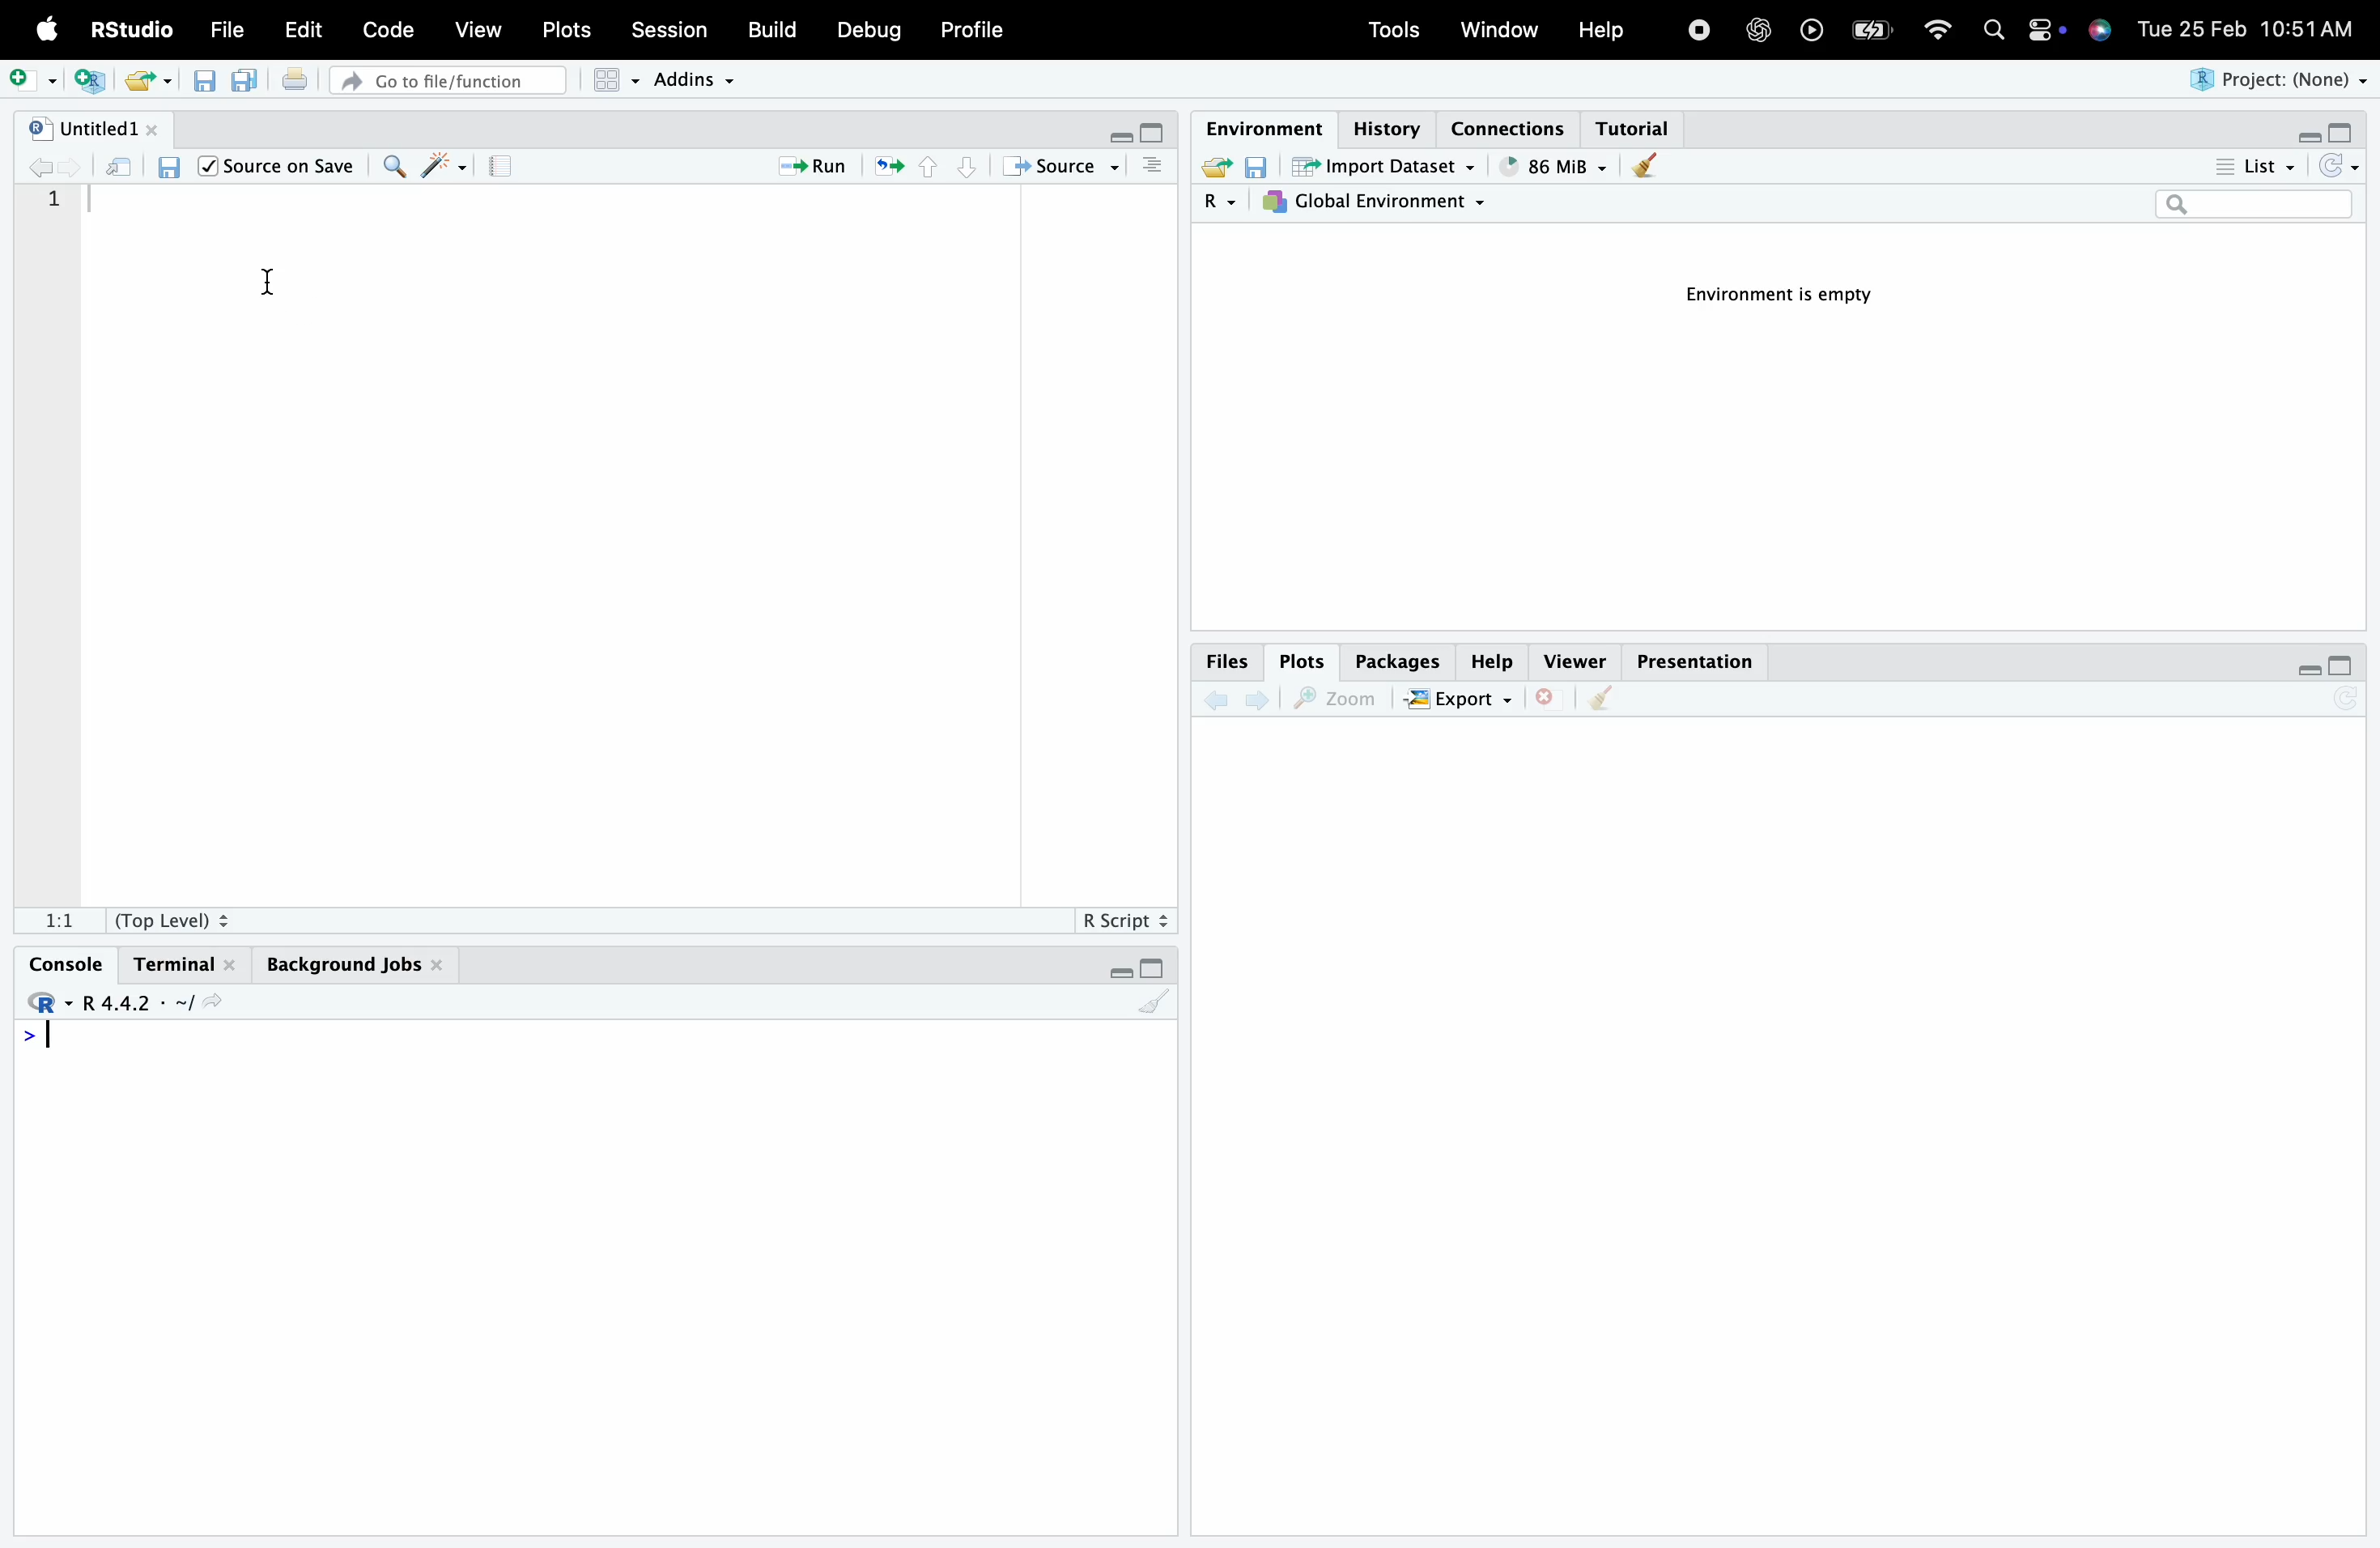 This screenshot has height=1548, width=2380. What do you see at coordinates (1159, 965) in the screenshot?
I see `maximise` at bounding box center [1159, 965].